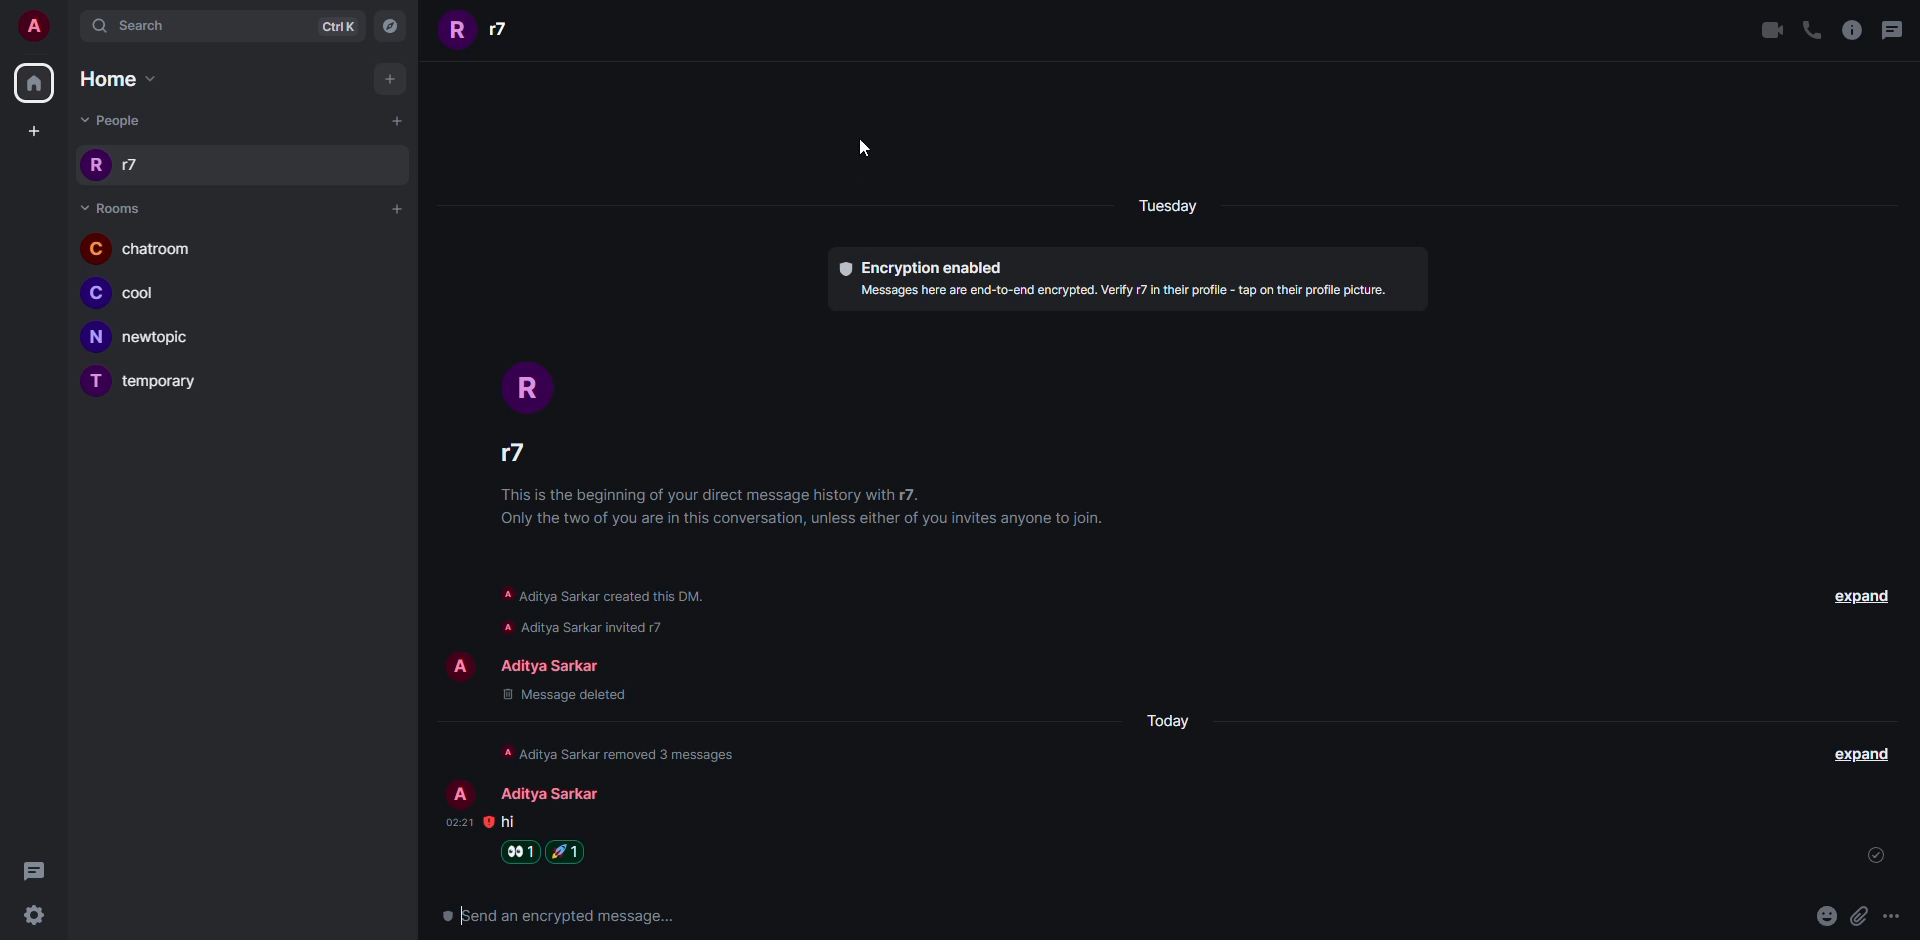 The image size is (1920, 940). Describe the element at coordinates (1170, 719) in the screenshot. I see `day` at that location.